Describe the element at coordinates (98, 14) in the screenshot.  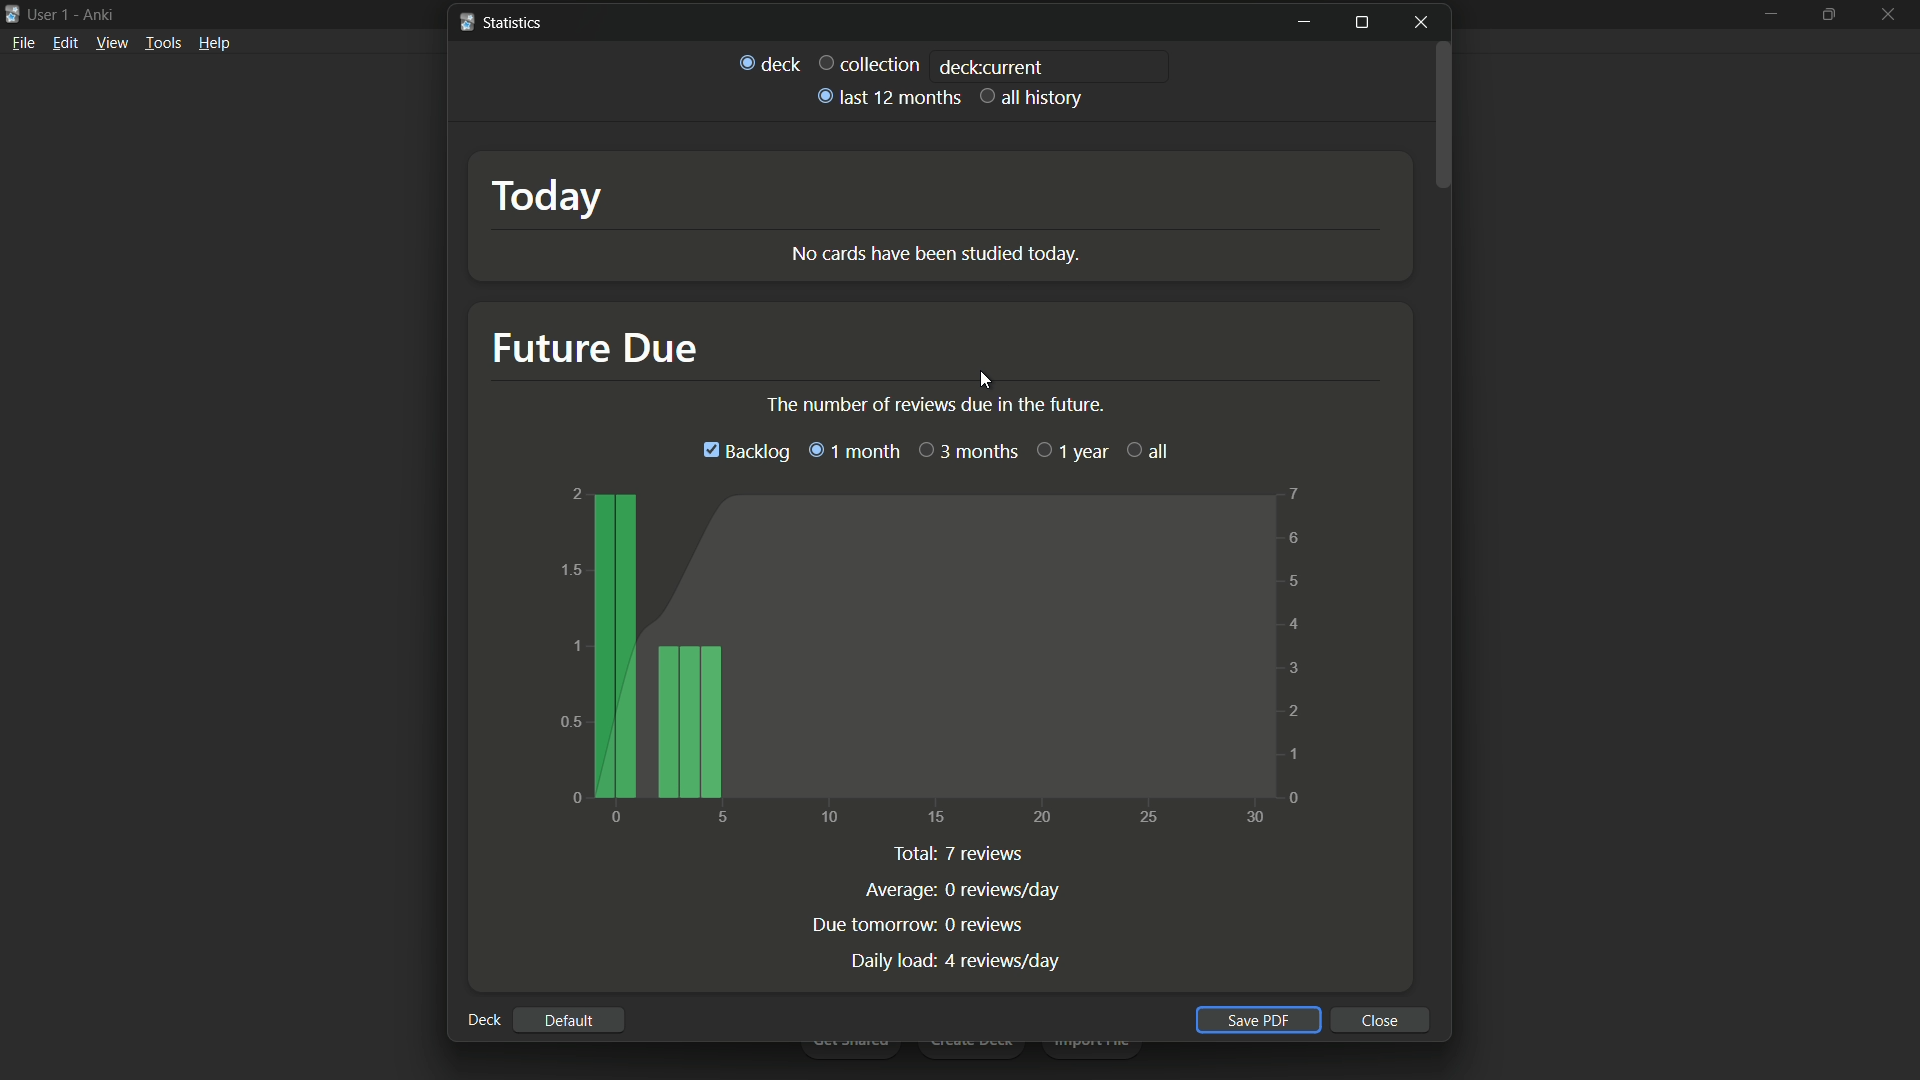
I see `app name` at that location.